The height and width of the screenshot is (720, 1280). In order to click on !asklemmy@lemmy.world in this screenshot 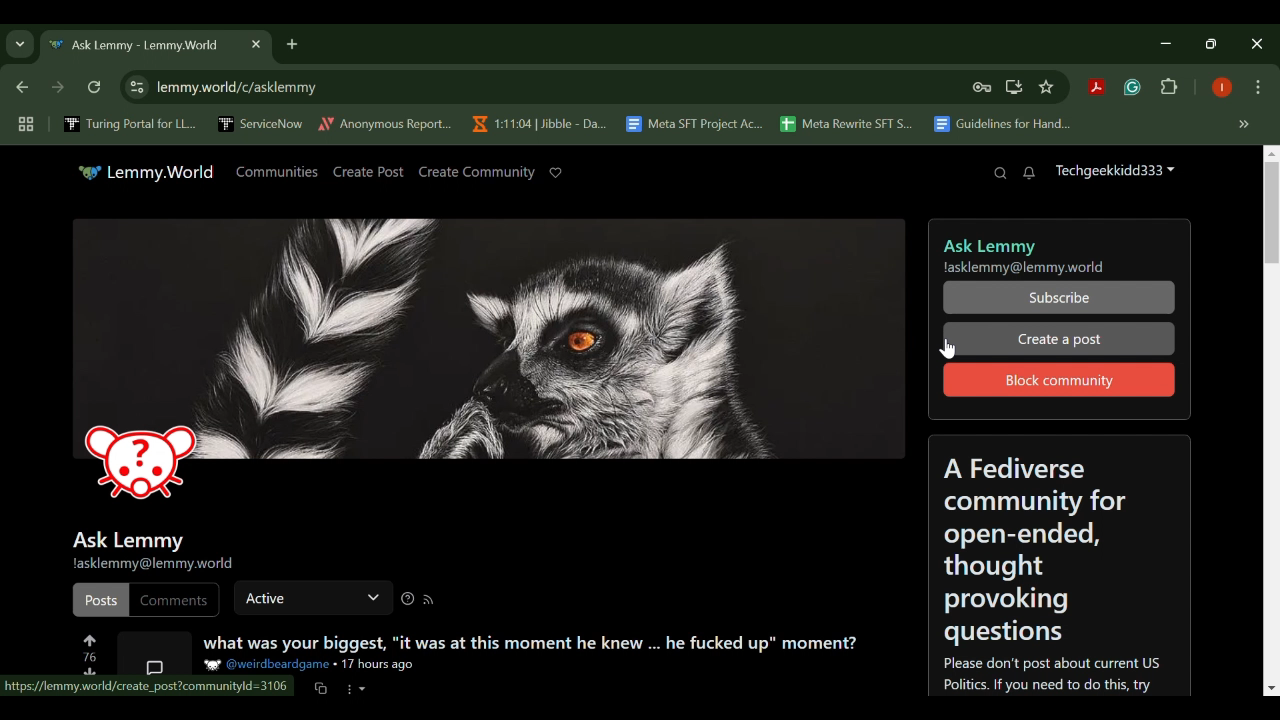, I will do `click(152, 565)`.